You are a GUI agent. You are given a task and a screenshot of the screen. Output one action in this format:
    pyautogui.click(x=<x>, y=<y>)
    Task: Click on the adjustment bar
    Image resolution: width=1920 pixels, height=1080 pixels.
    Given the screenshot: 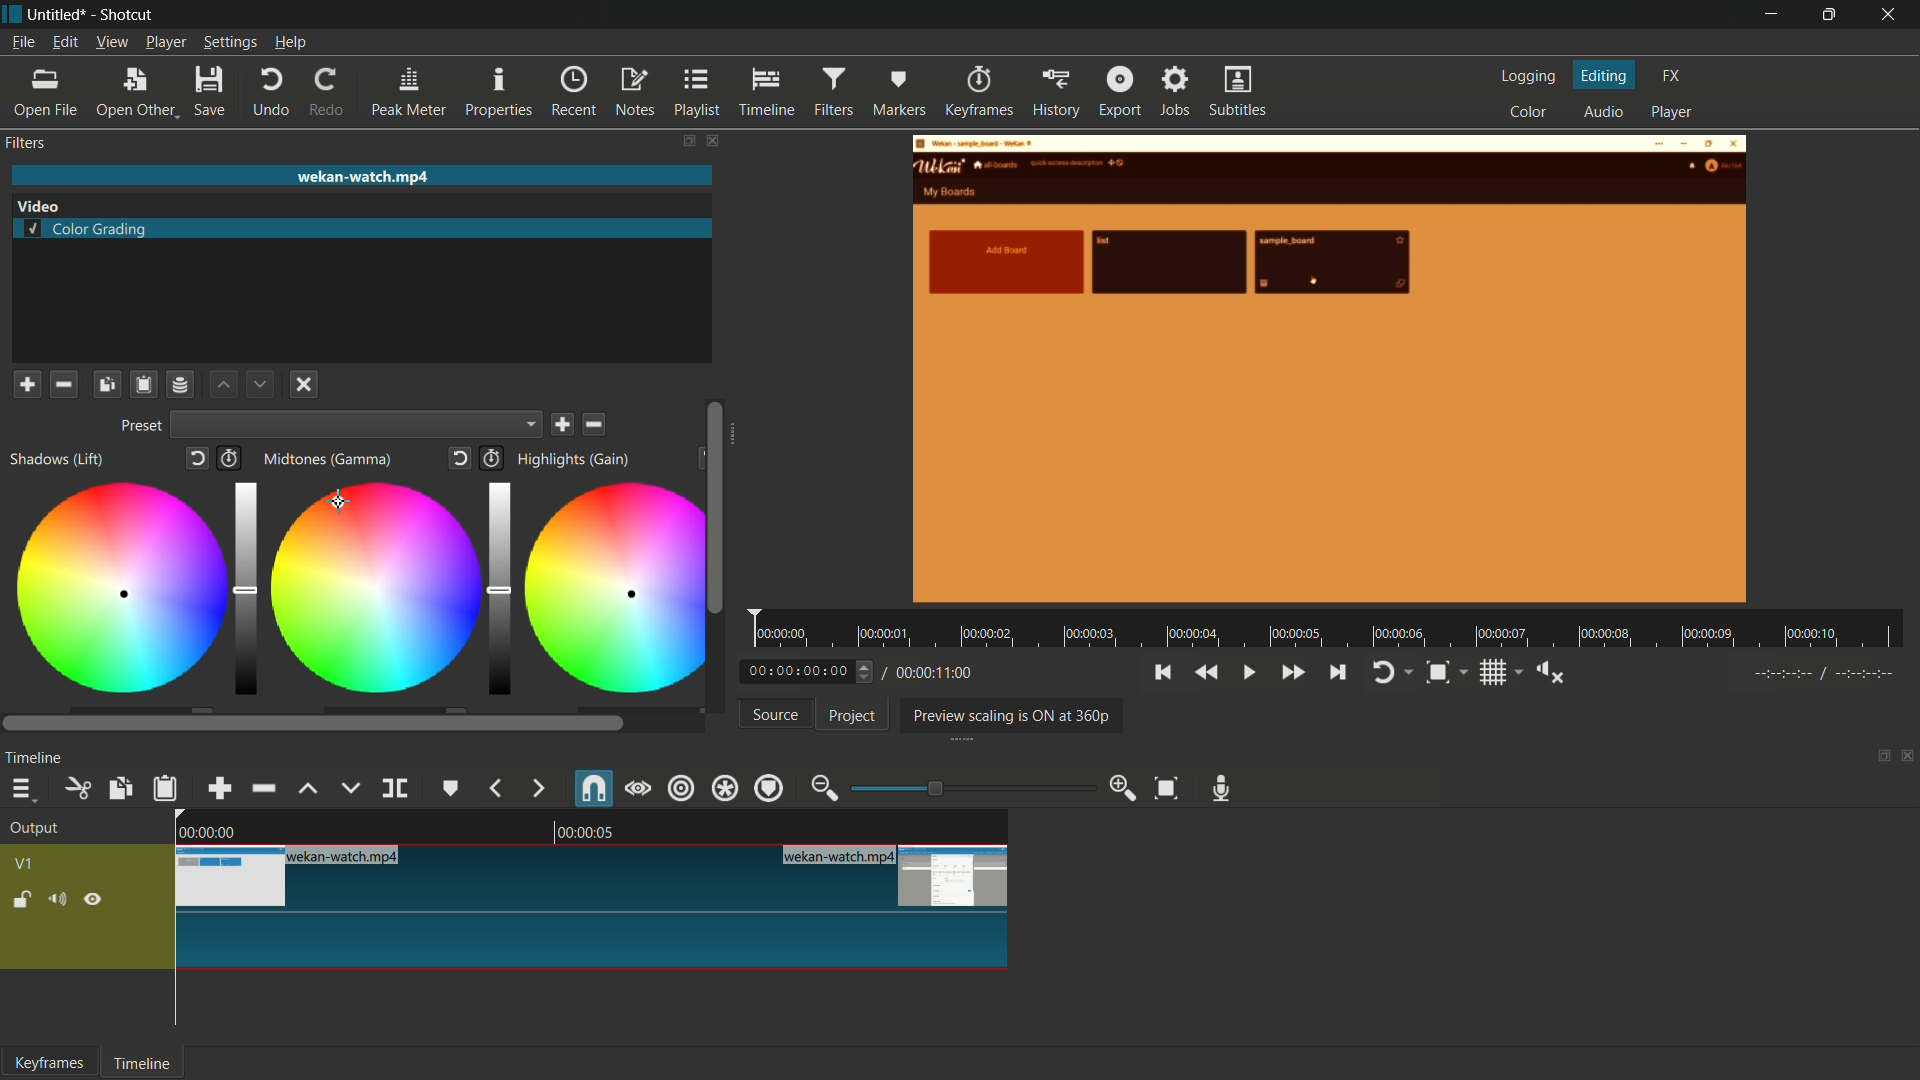 What is the action you would take?
    pyautogui.click(x=496, y=588)
    